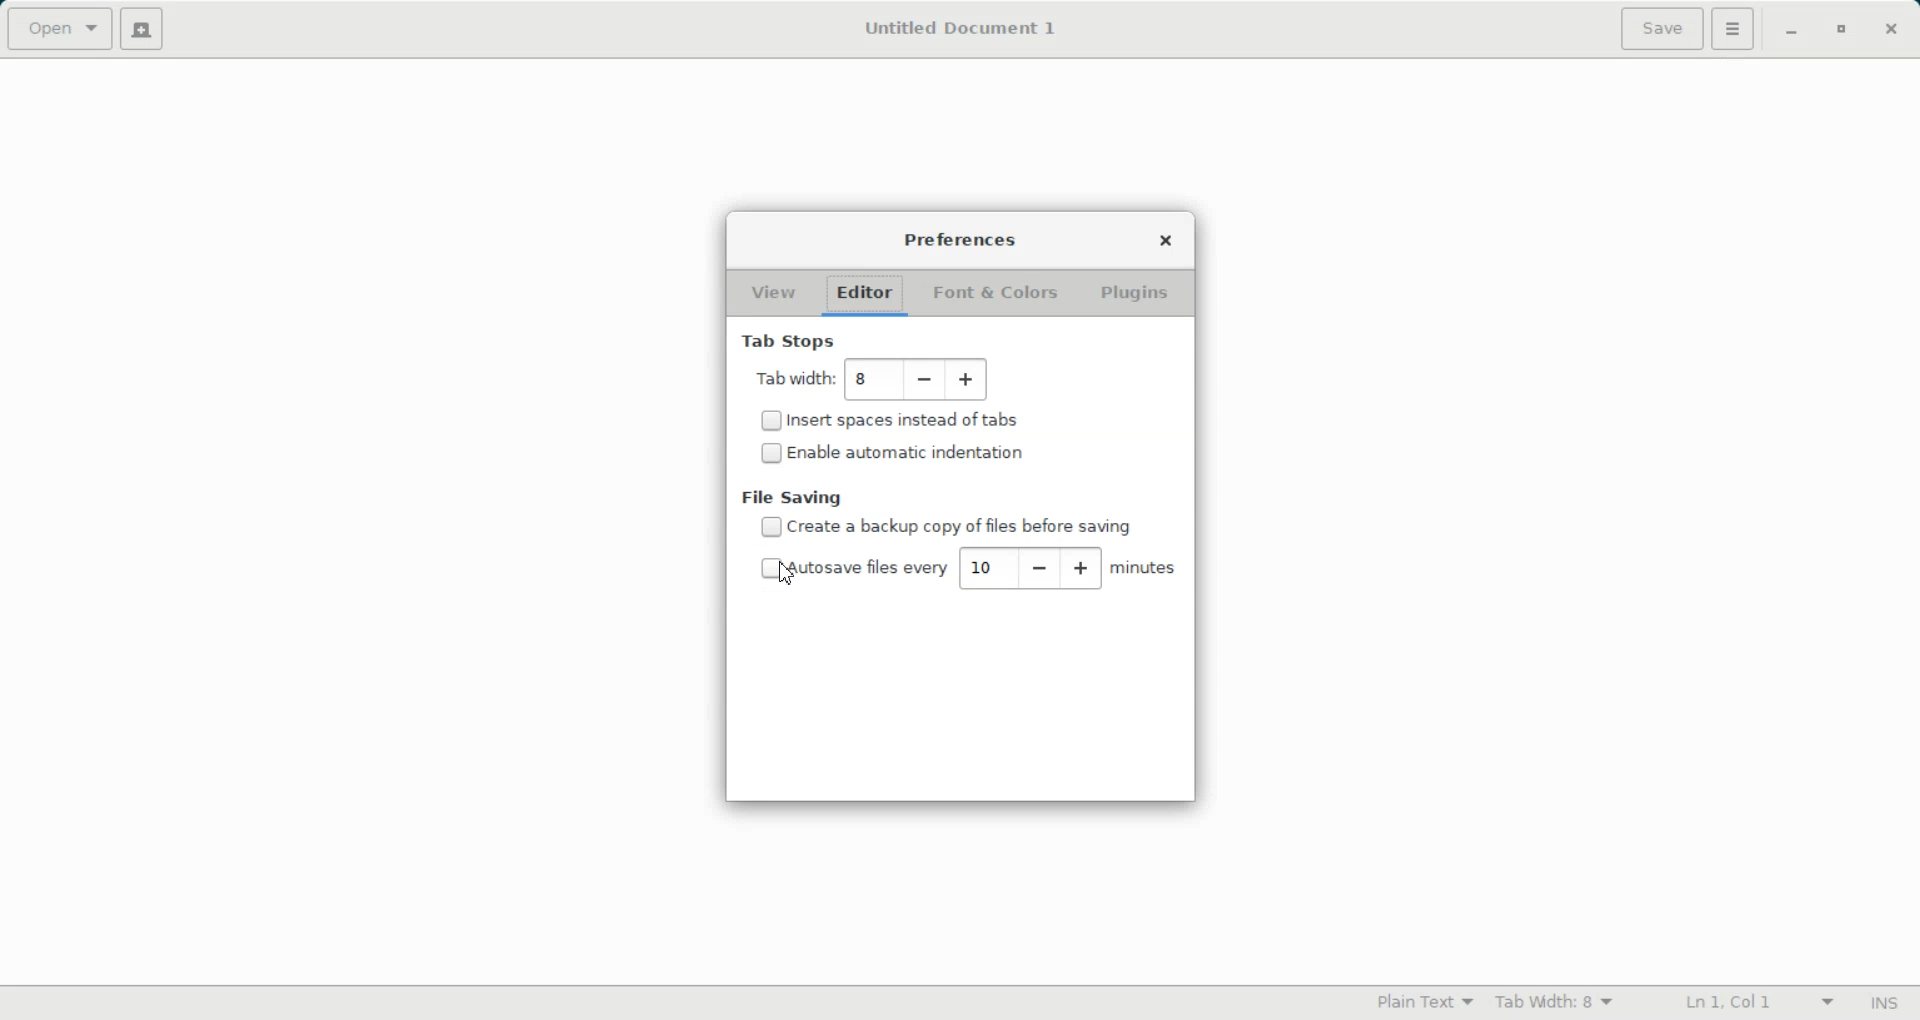  Describe the element at coordinates (979, 565) in the screenshot. I see `10` at that location.